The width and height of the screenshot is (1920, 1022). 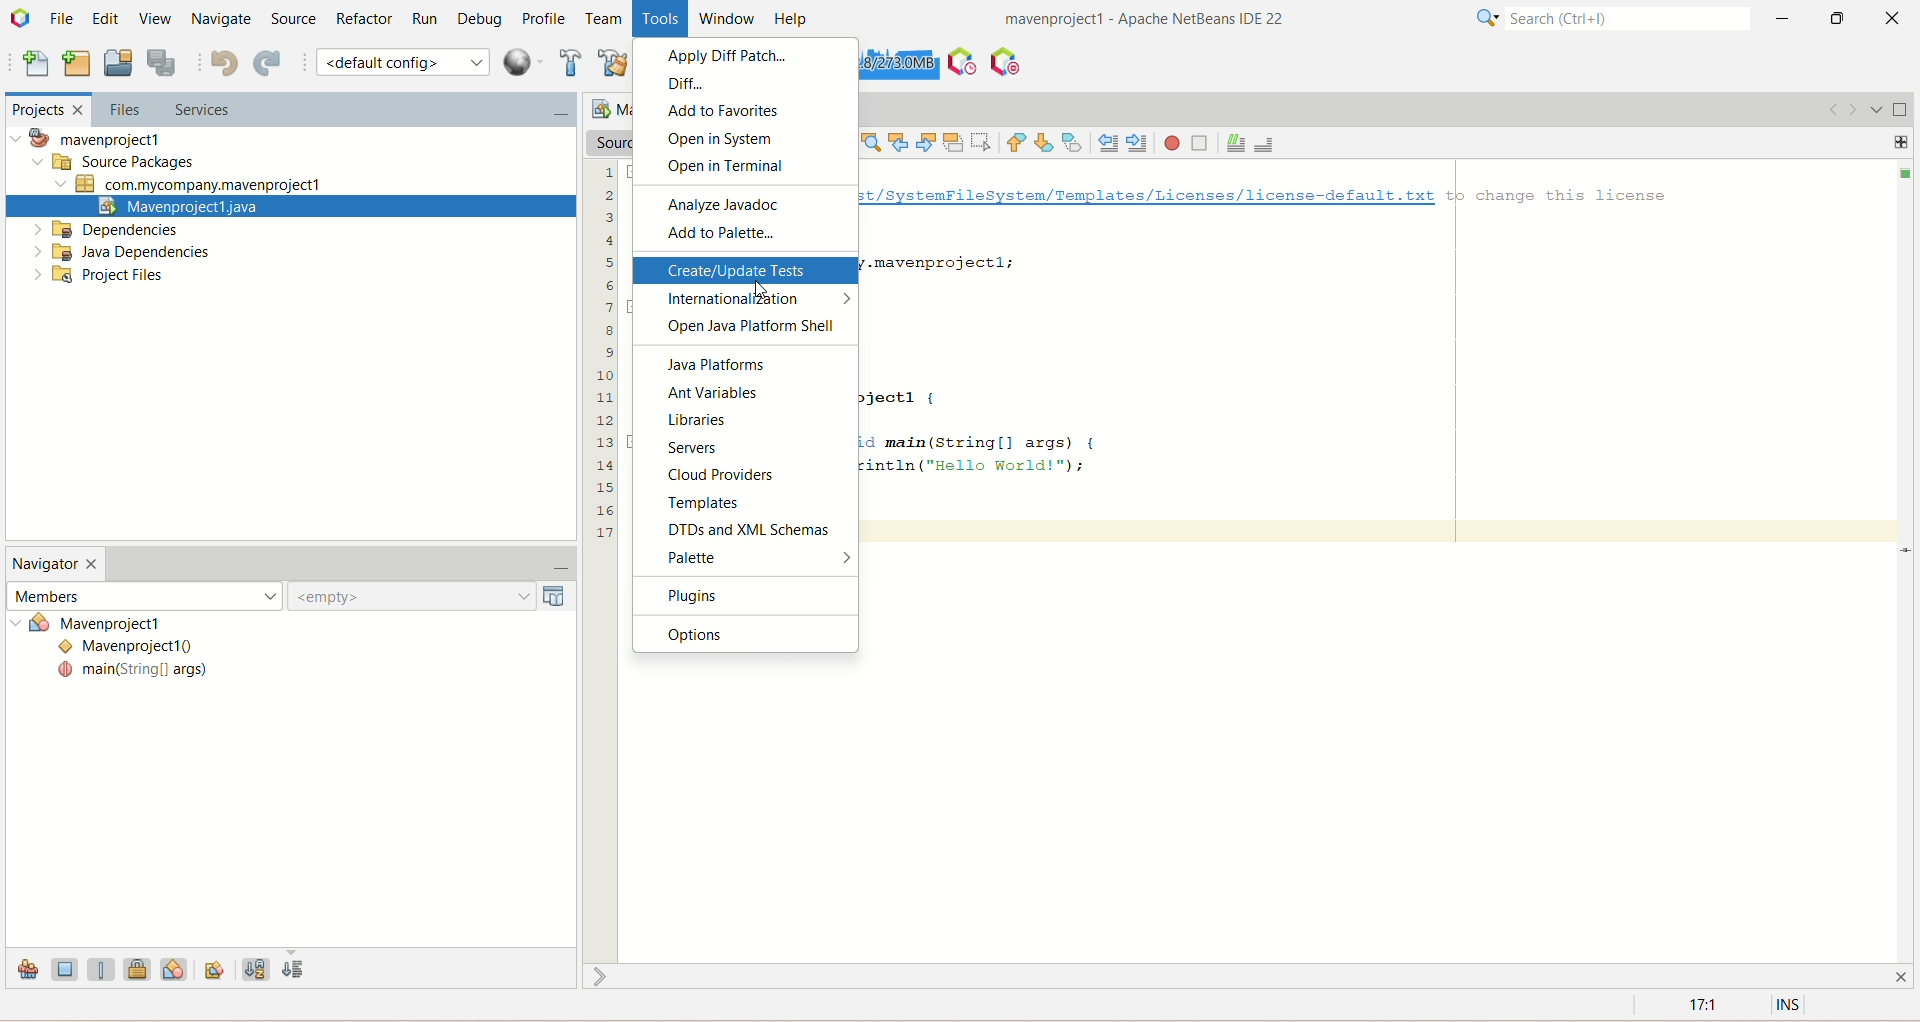 I want to click on members, so click(x=143, y=594).